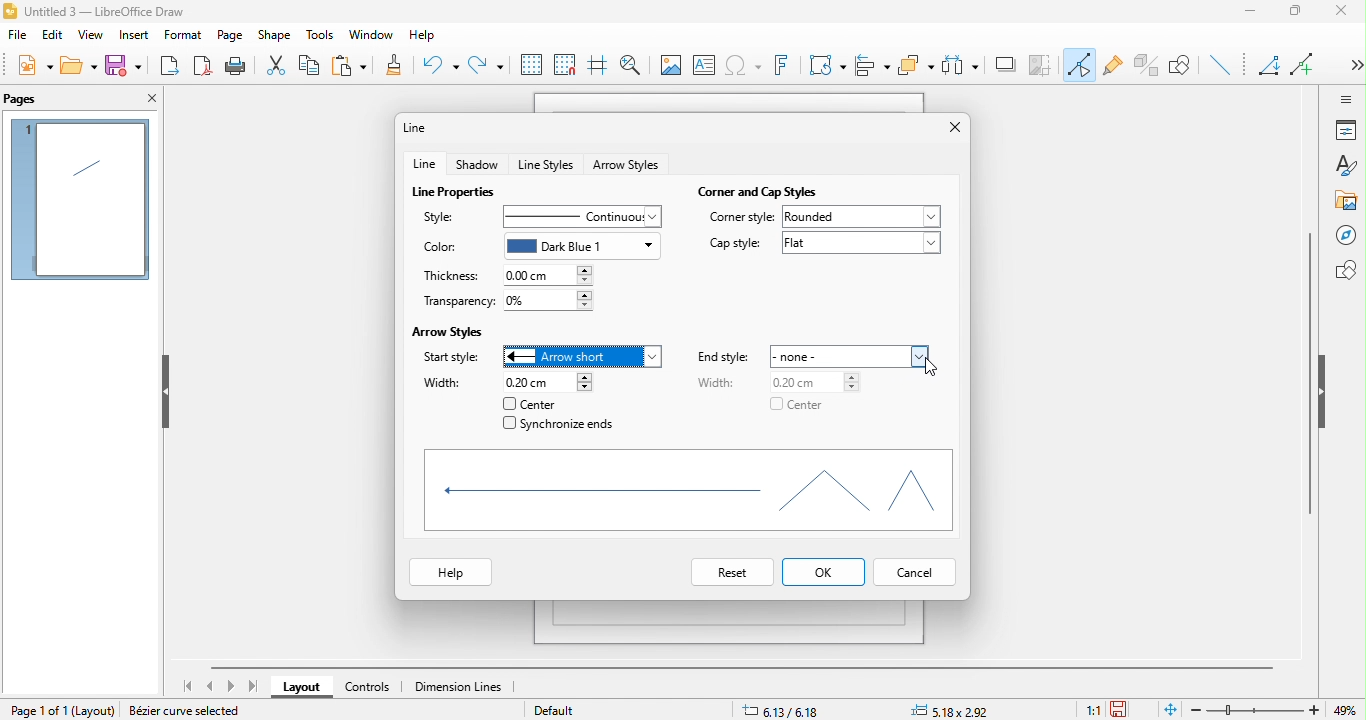  Describe the element at coordinates (947, 128) in the screenshot. I see `close` at that location.